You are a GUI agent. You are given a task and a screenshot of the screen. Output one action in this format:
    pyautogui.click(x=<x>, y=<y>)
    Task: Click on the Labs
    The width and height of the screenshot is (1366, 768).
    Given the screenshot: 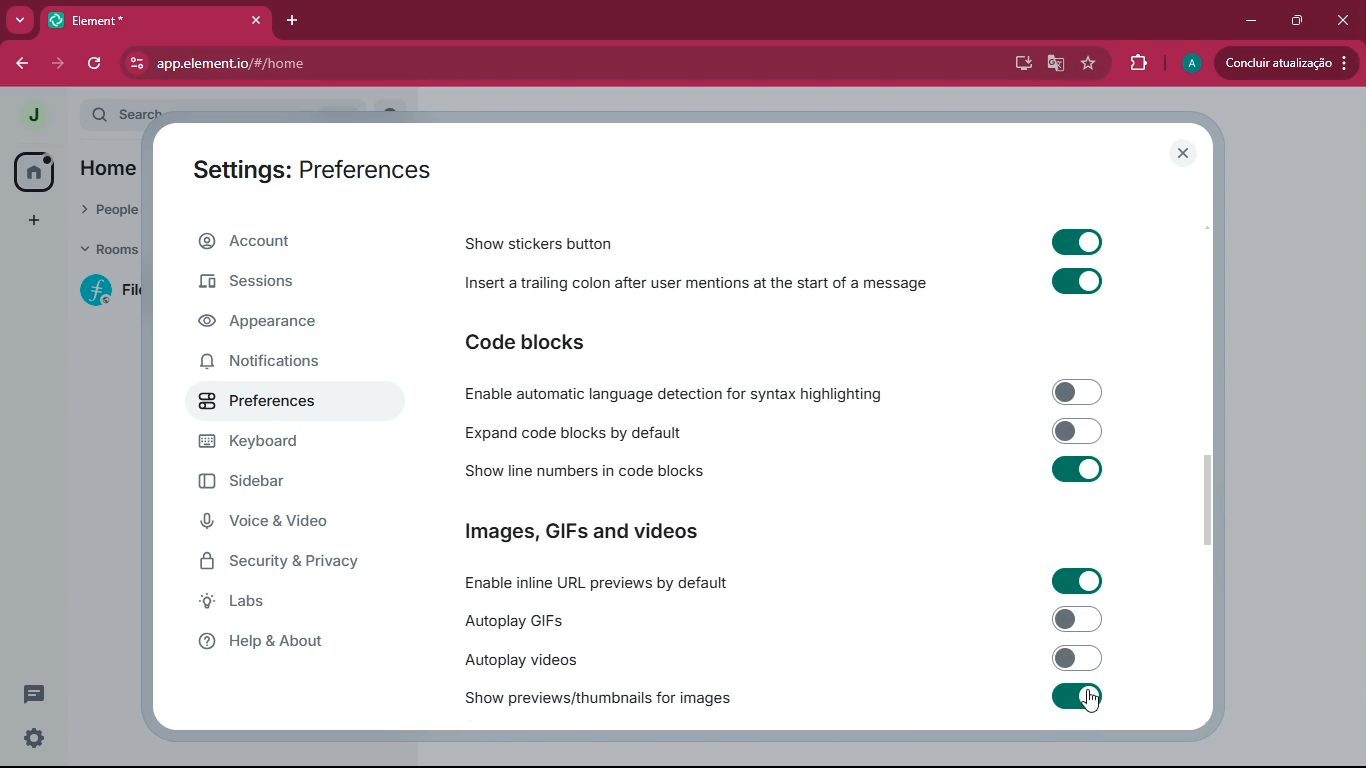 What is the action you would take?
    pyautogui.click(x=282, y=601)
    